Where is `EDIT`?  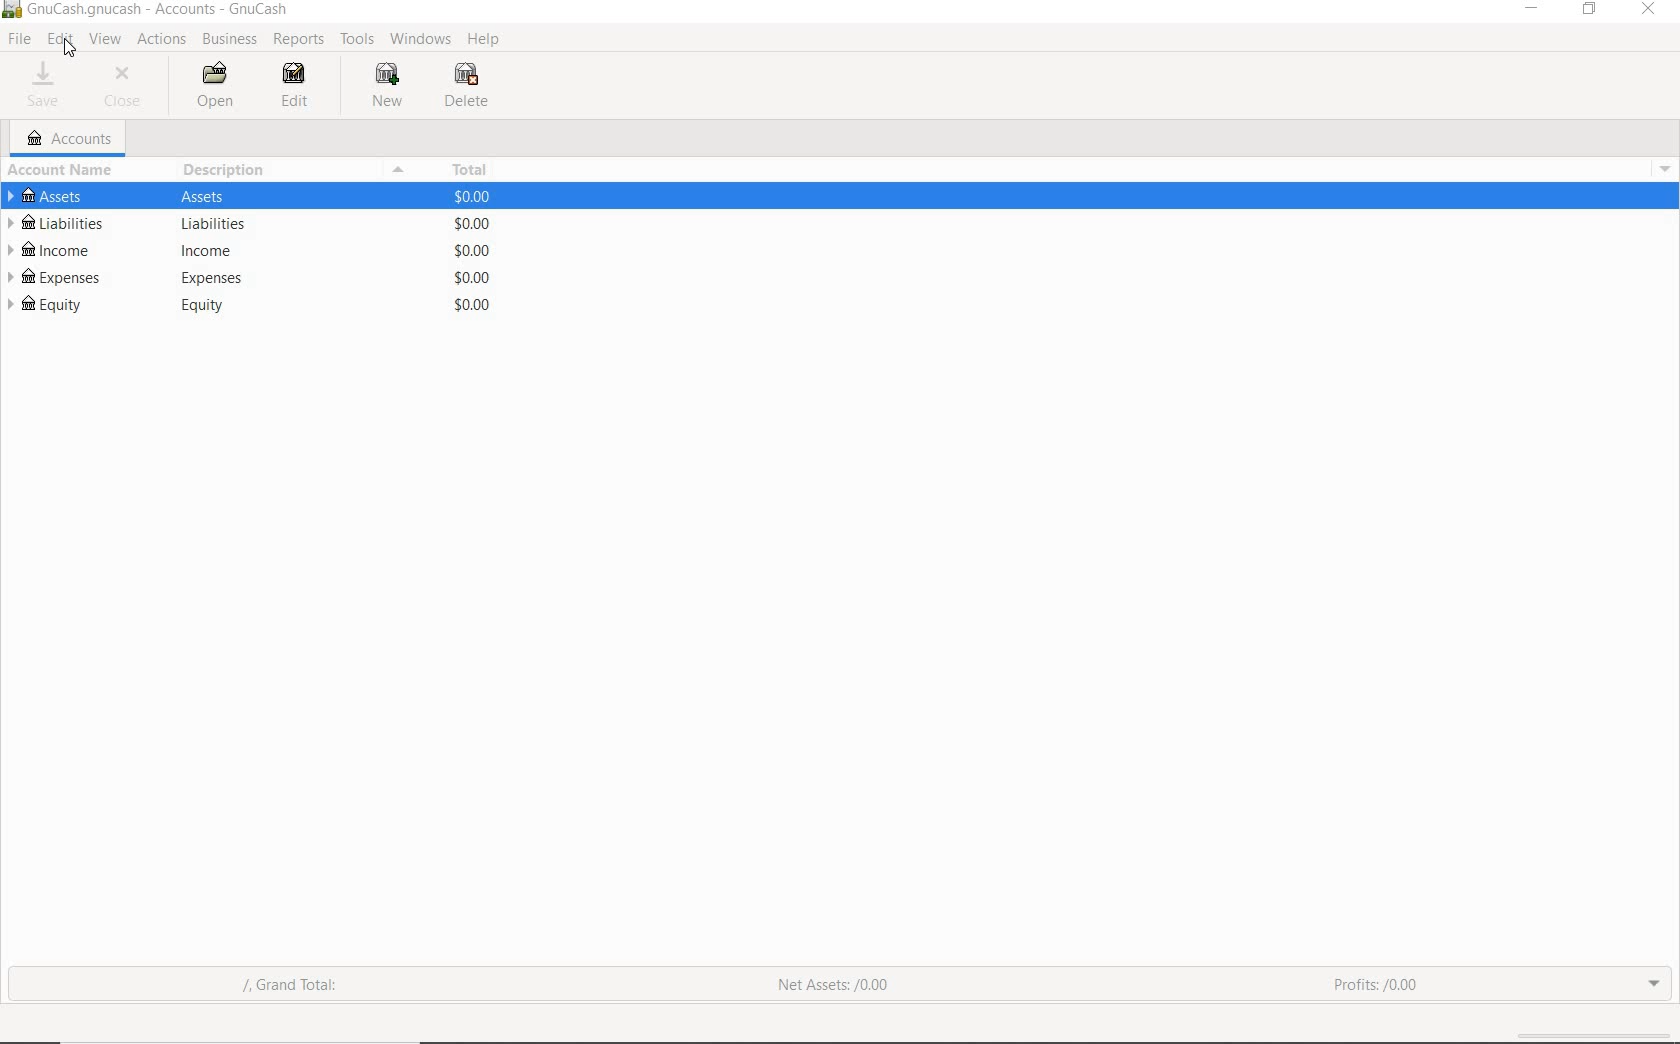 EDIT is located at coordinates (59, 39).